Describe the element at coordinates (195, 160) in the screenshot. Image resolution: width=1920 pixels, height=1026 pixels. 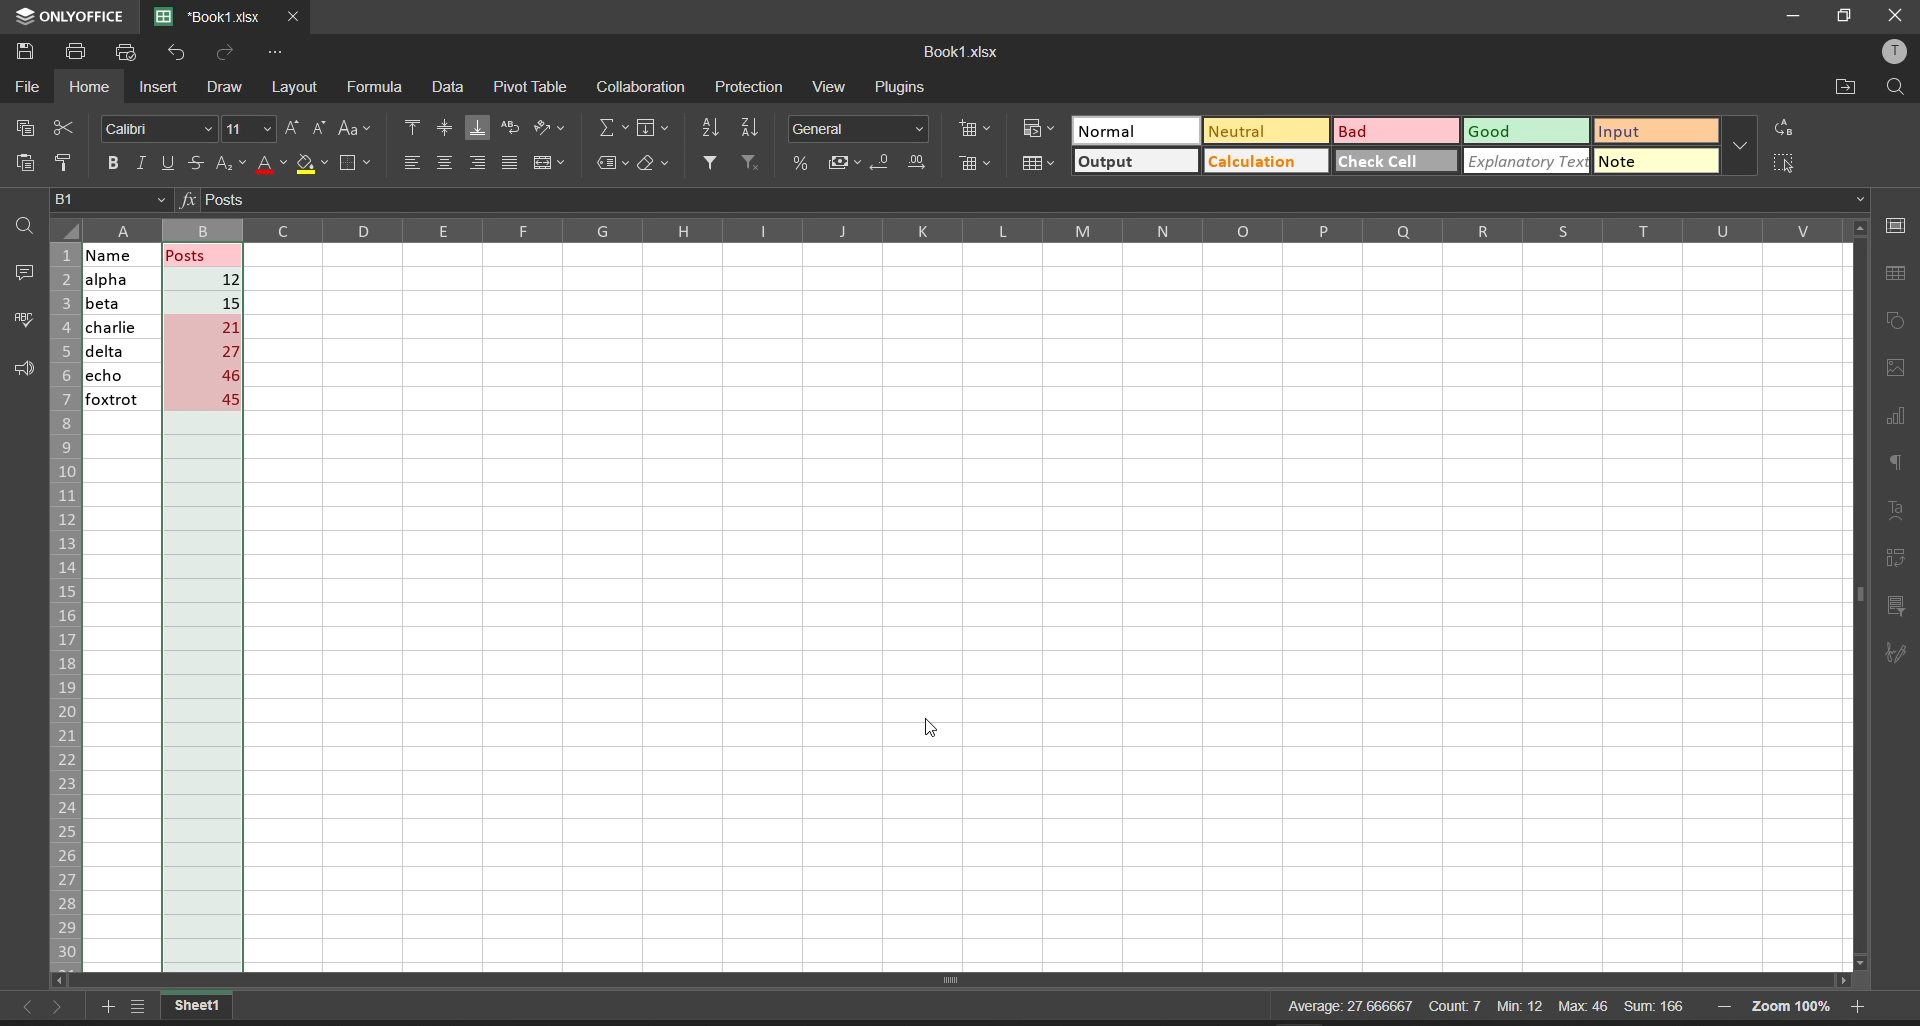
I see `strikethrough` at that location.